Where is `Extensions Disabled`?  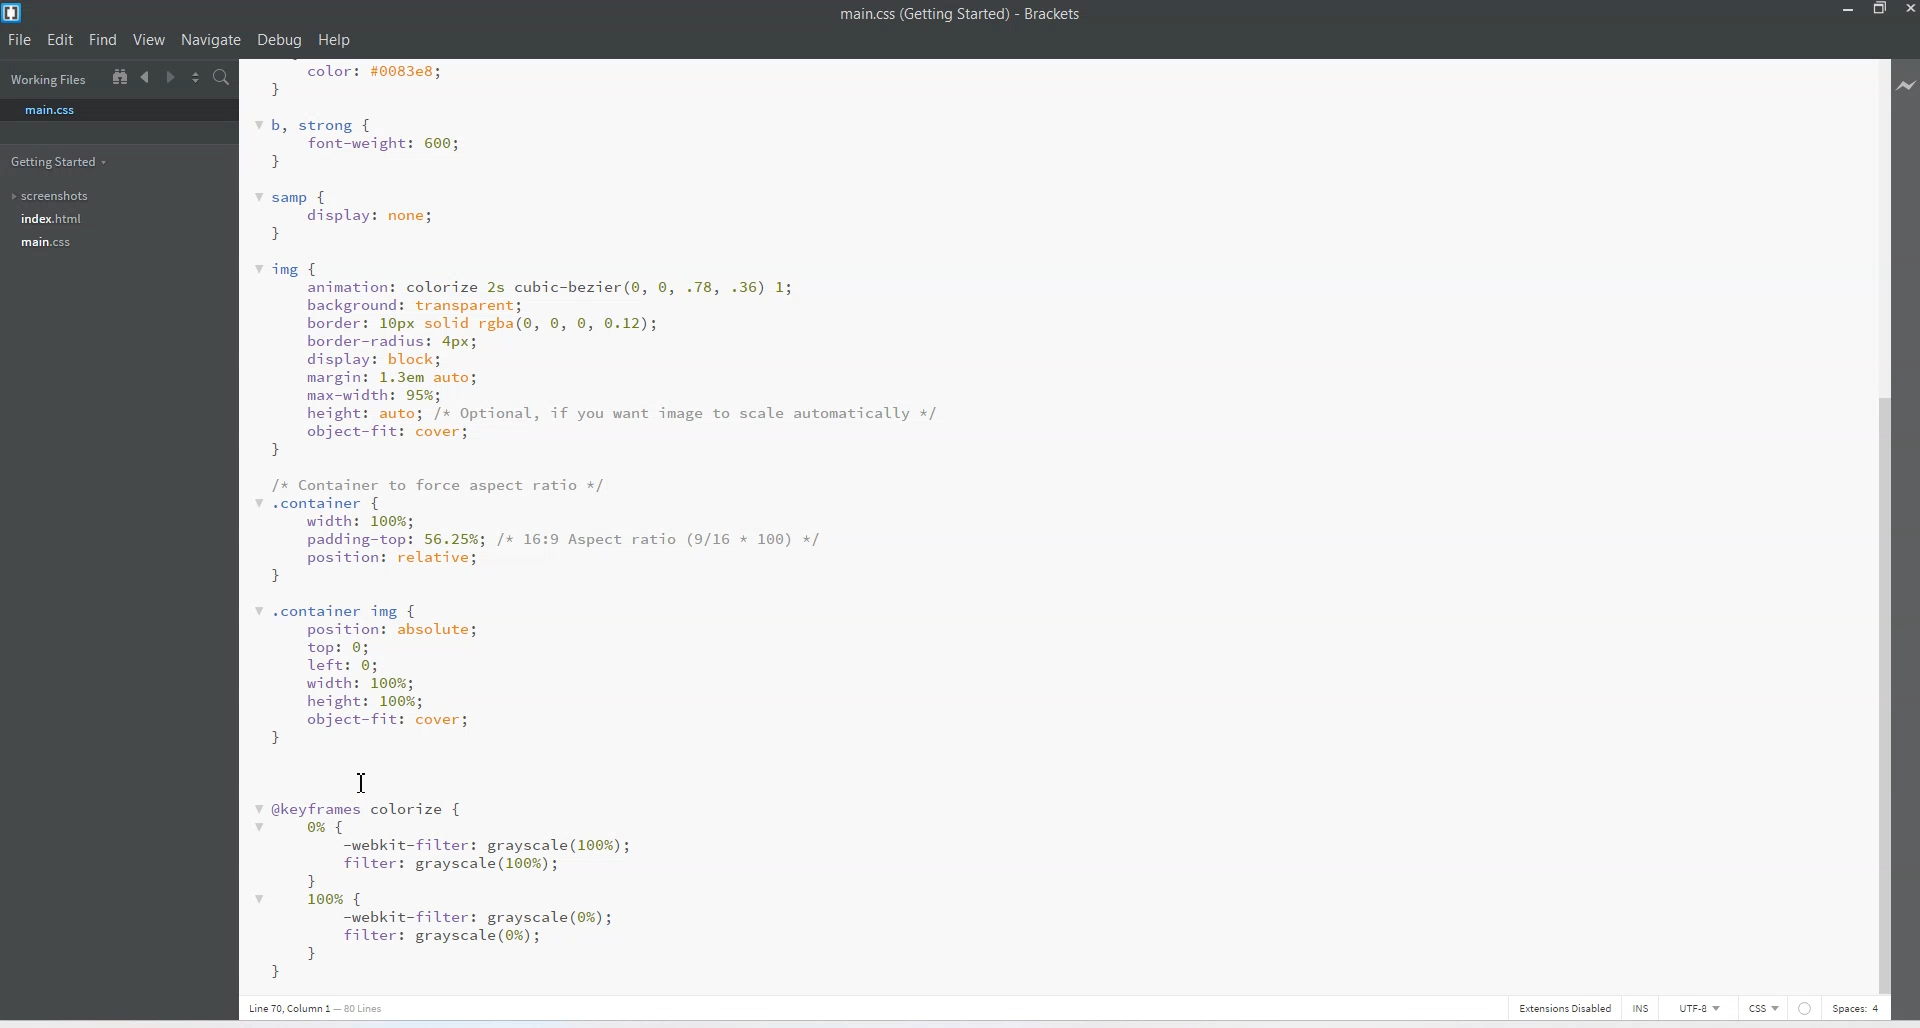 Extensions Disabled is located at coordinates (1562, 1007).